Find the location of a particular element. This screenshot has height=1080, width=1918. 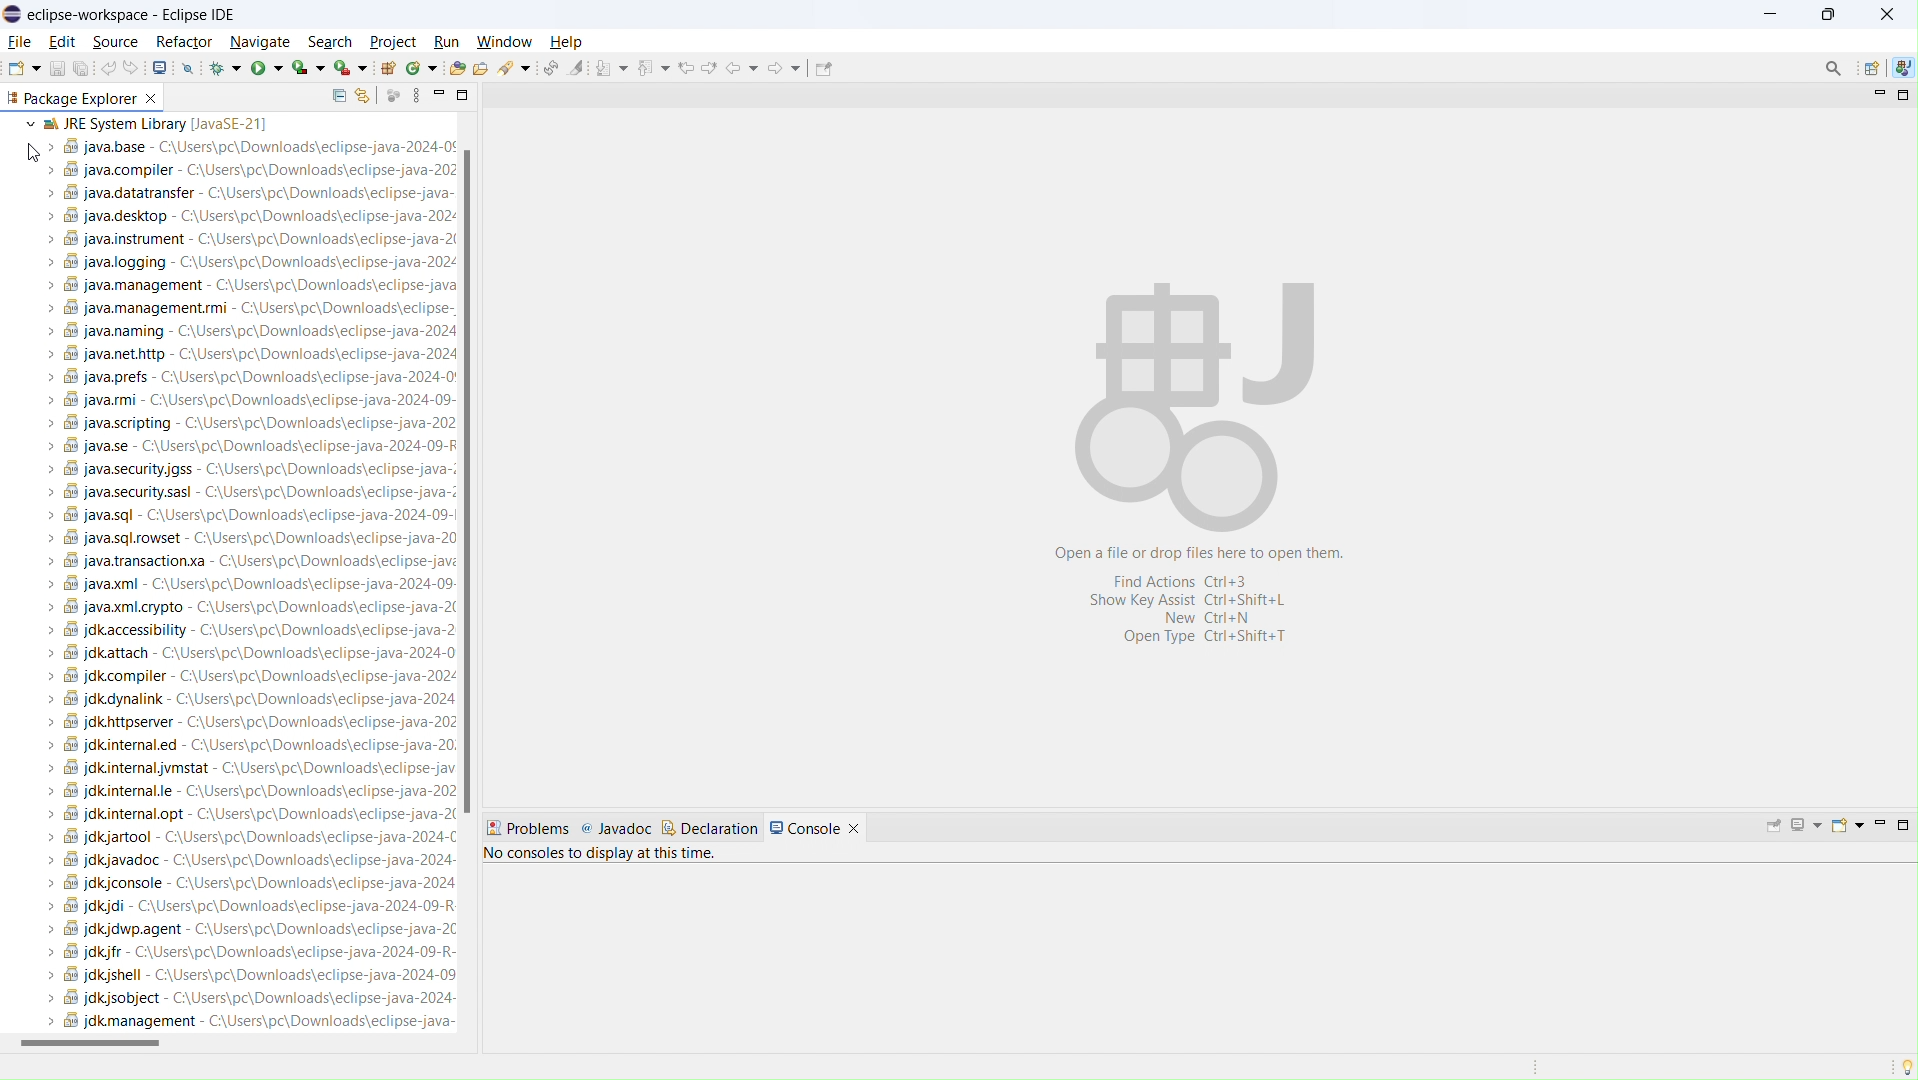

file is located at coordinates (20, 41).